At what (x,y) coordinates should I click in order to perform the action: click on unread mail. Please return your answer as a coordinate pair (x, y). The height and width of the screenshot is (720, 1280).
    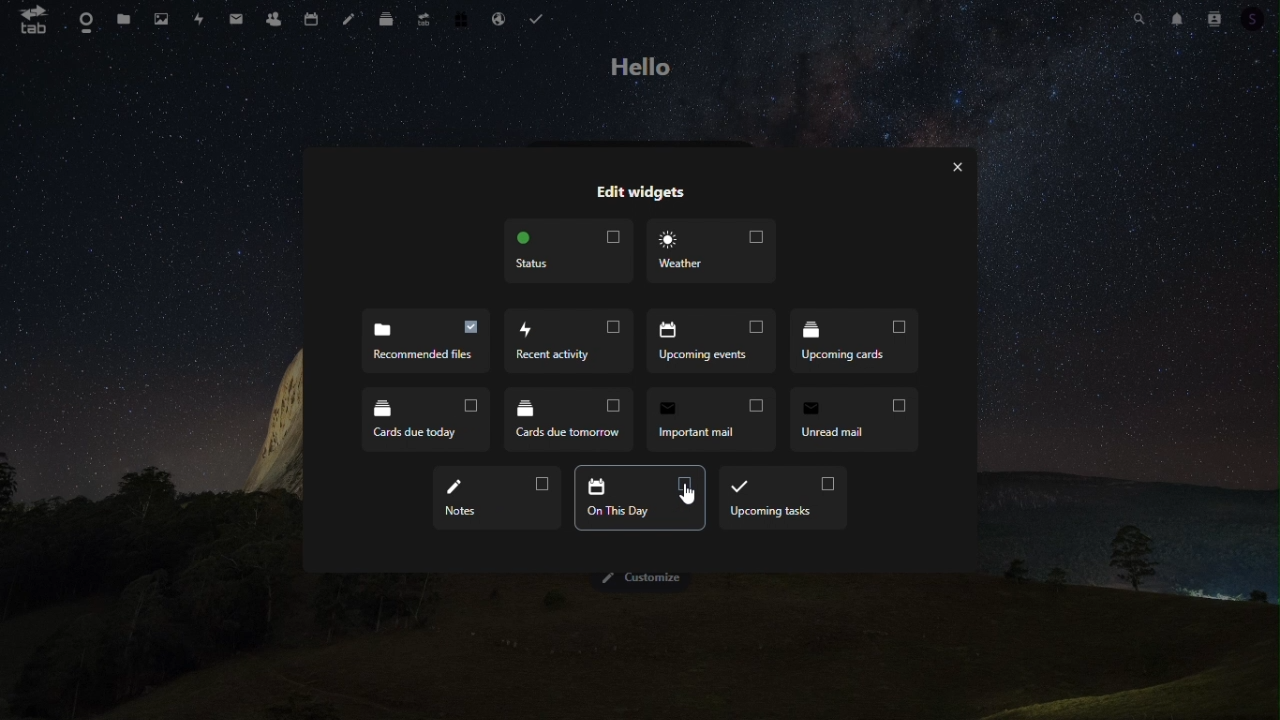
    Looking at the image, I should click on (715, 421).